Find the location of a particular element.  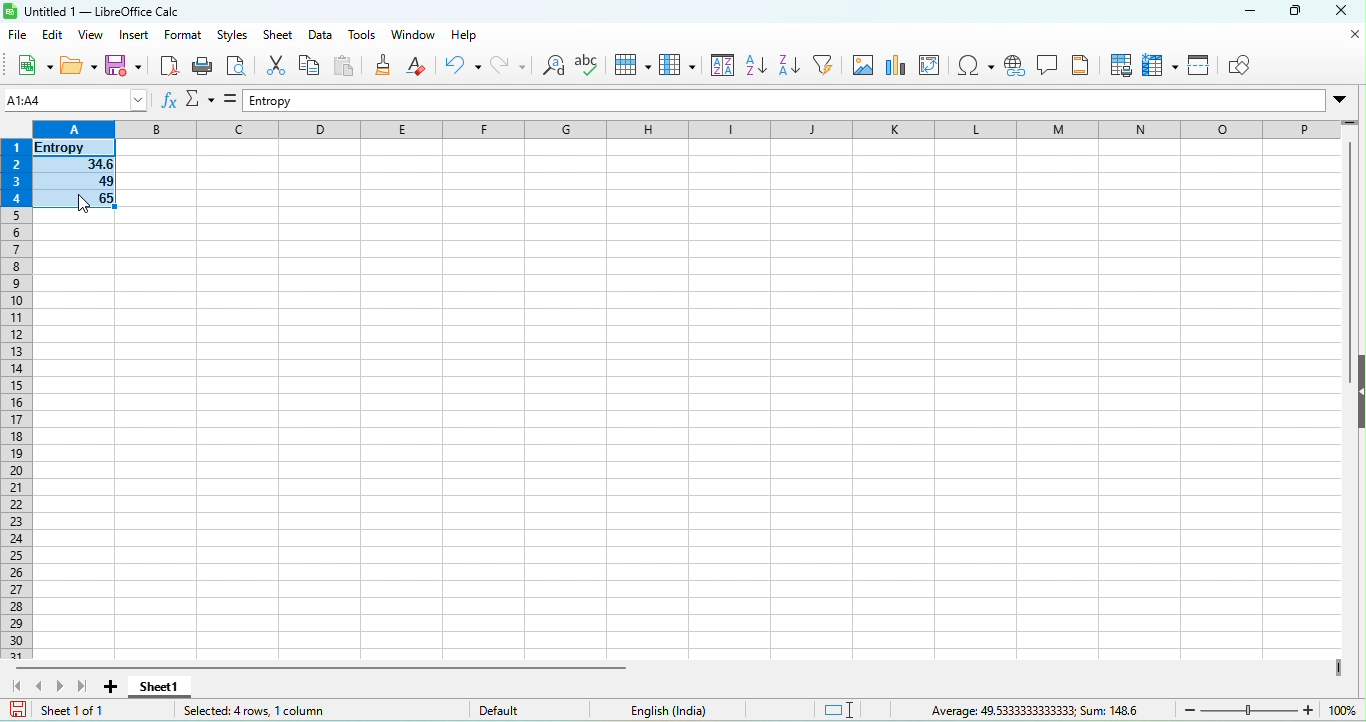

tools is located at coordinates (369, 35).